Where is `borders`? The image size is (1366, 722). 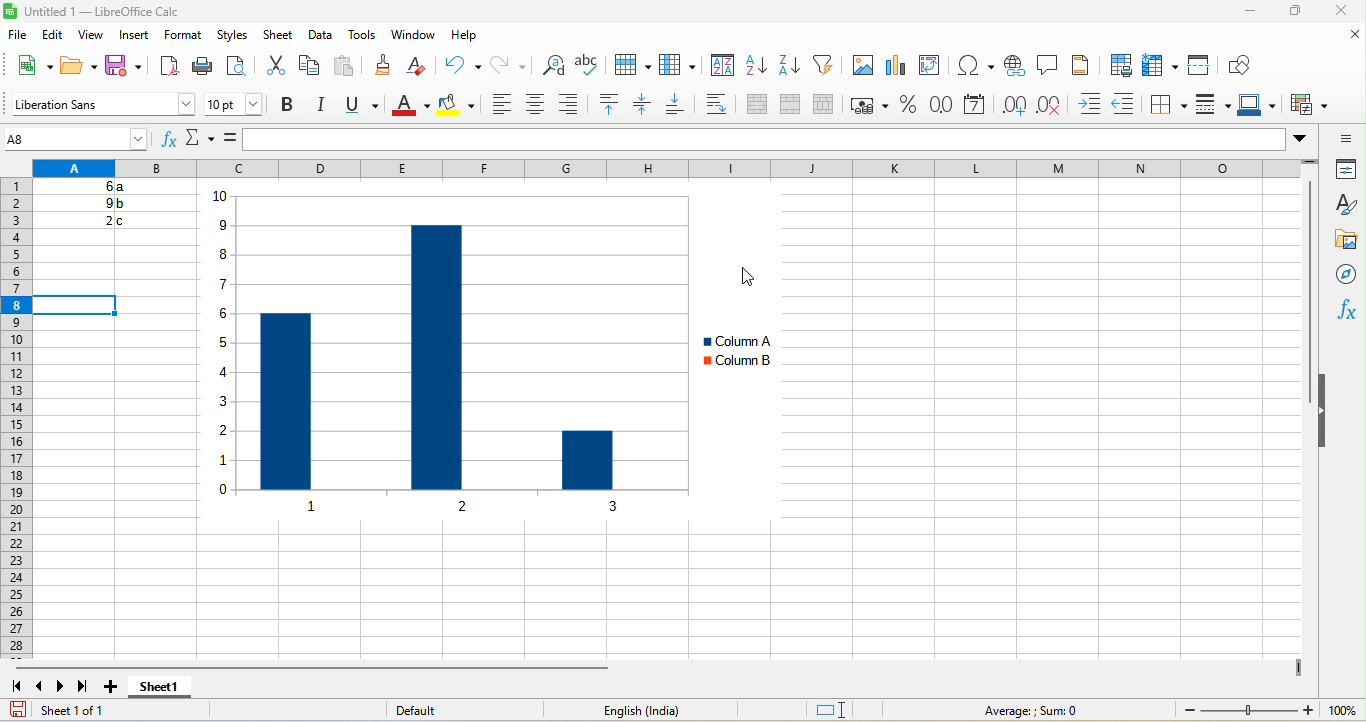
borders is located at coordinates (1169, 105).